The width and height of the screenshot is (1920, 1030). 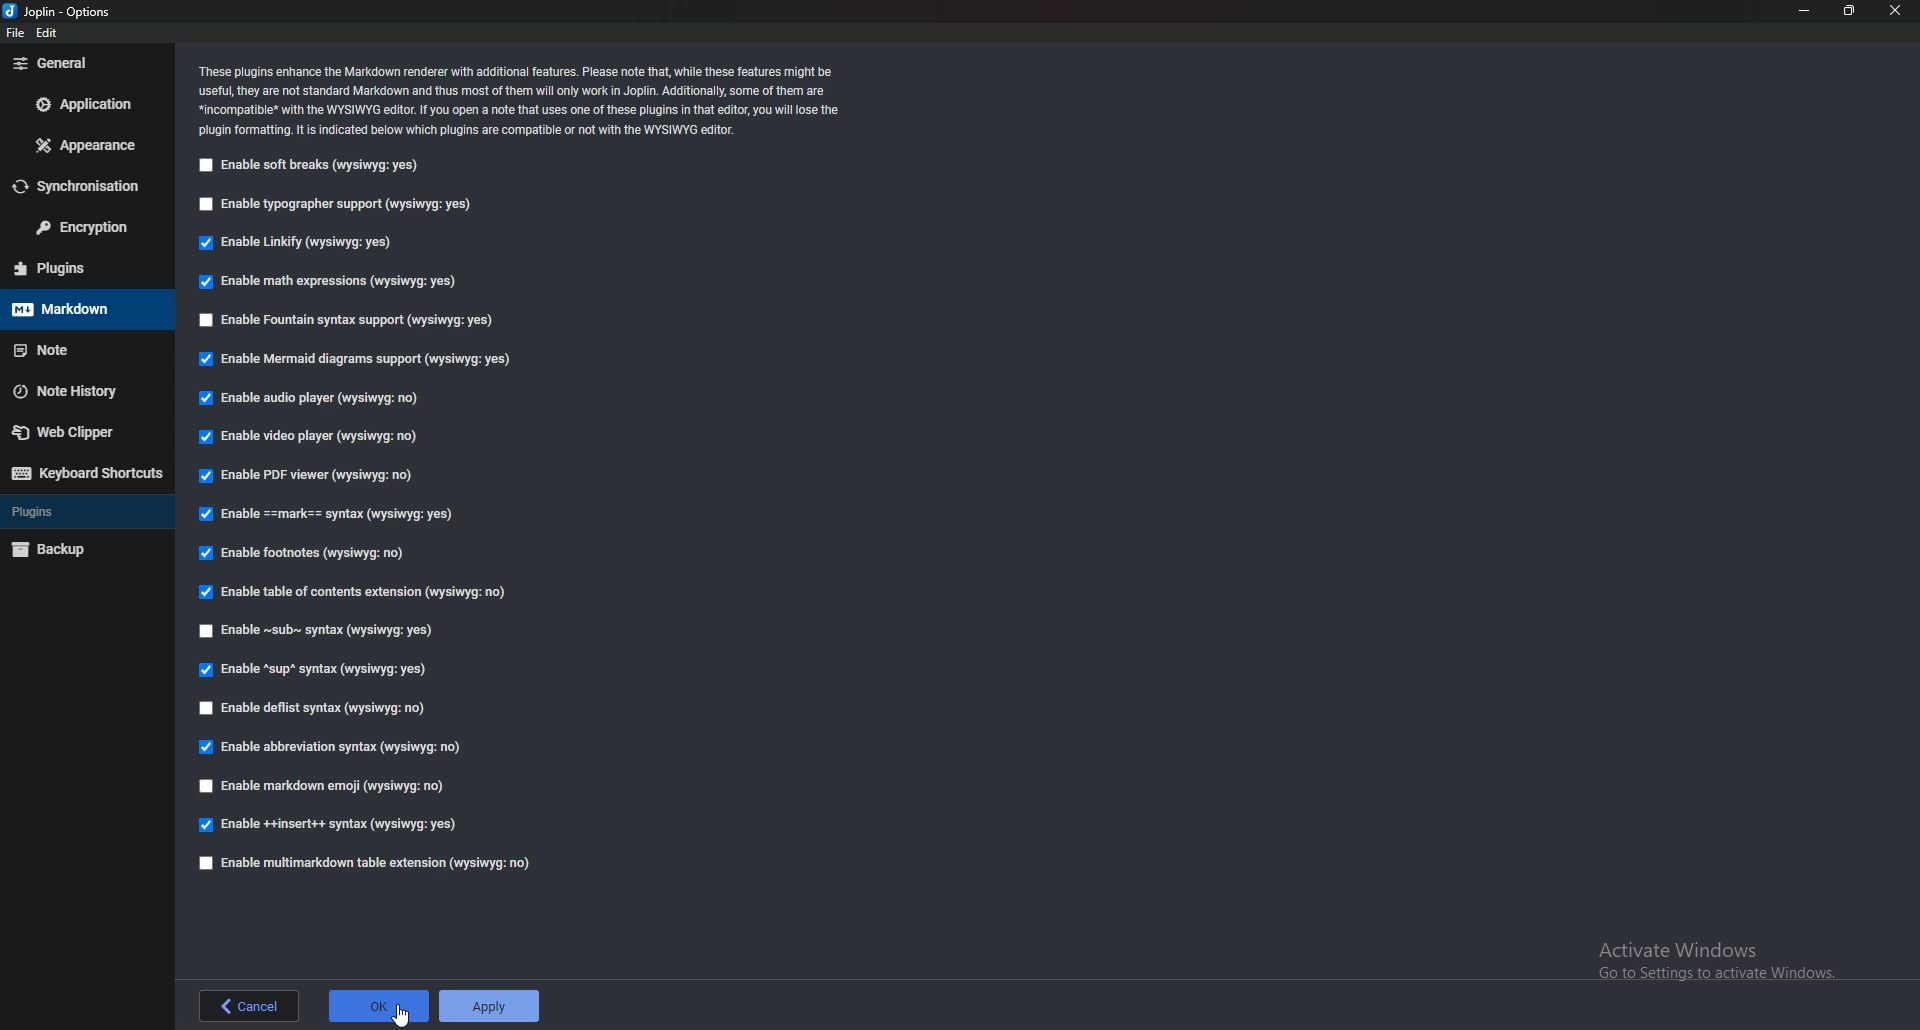 What do you see at coordinates (332, 825) in the screenshot?
I see `Enable ++insert++ syntax (wysiwyg: yes)` at bounding box center [332, 825].